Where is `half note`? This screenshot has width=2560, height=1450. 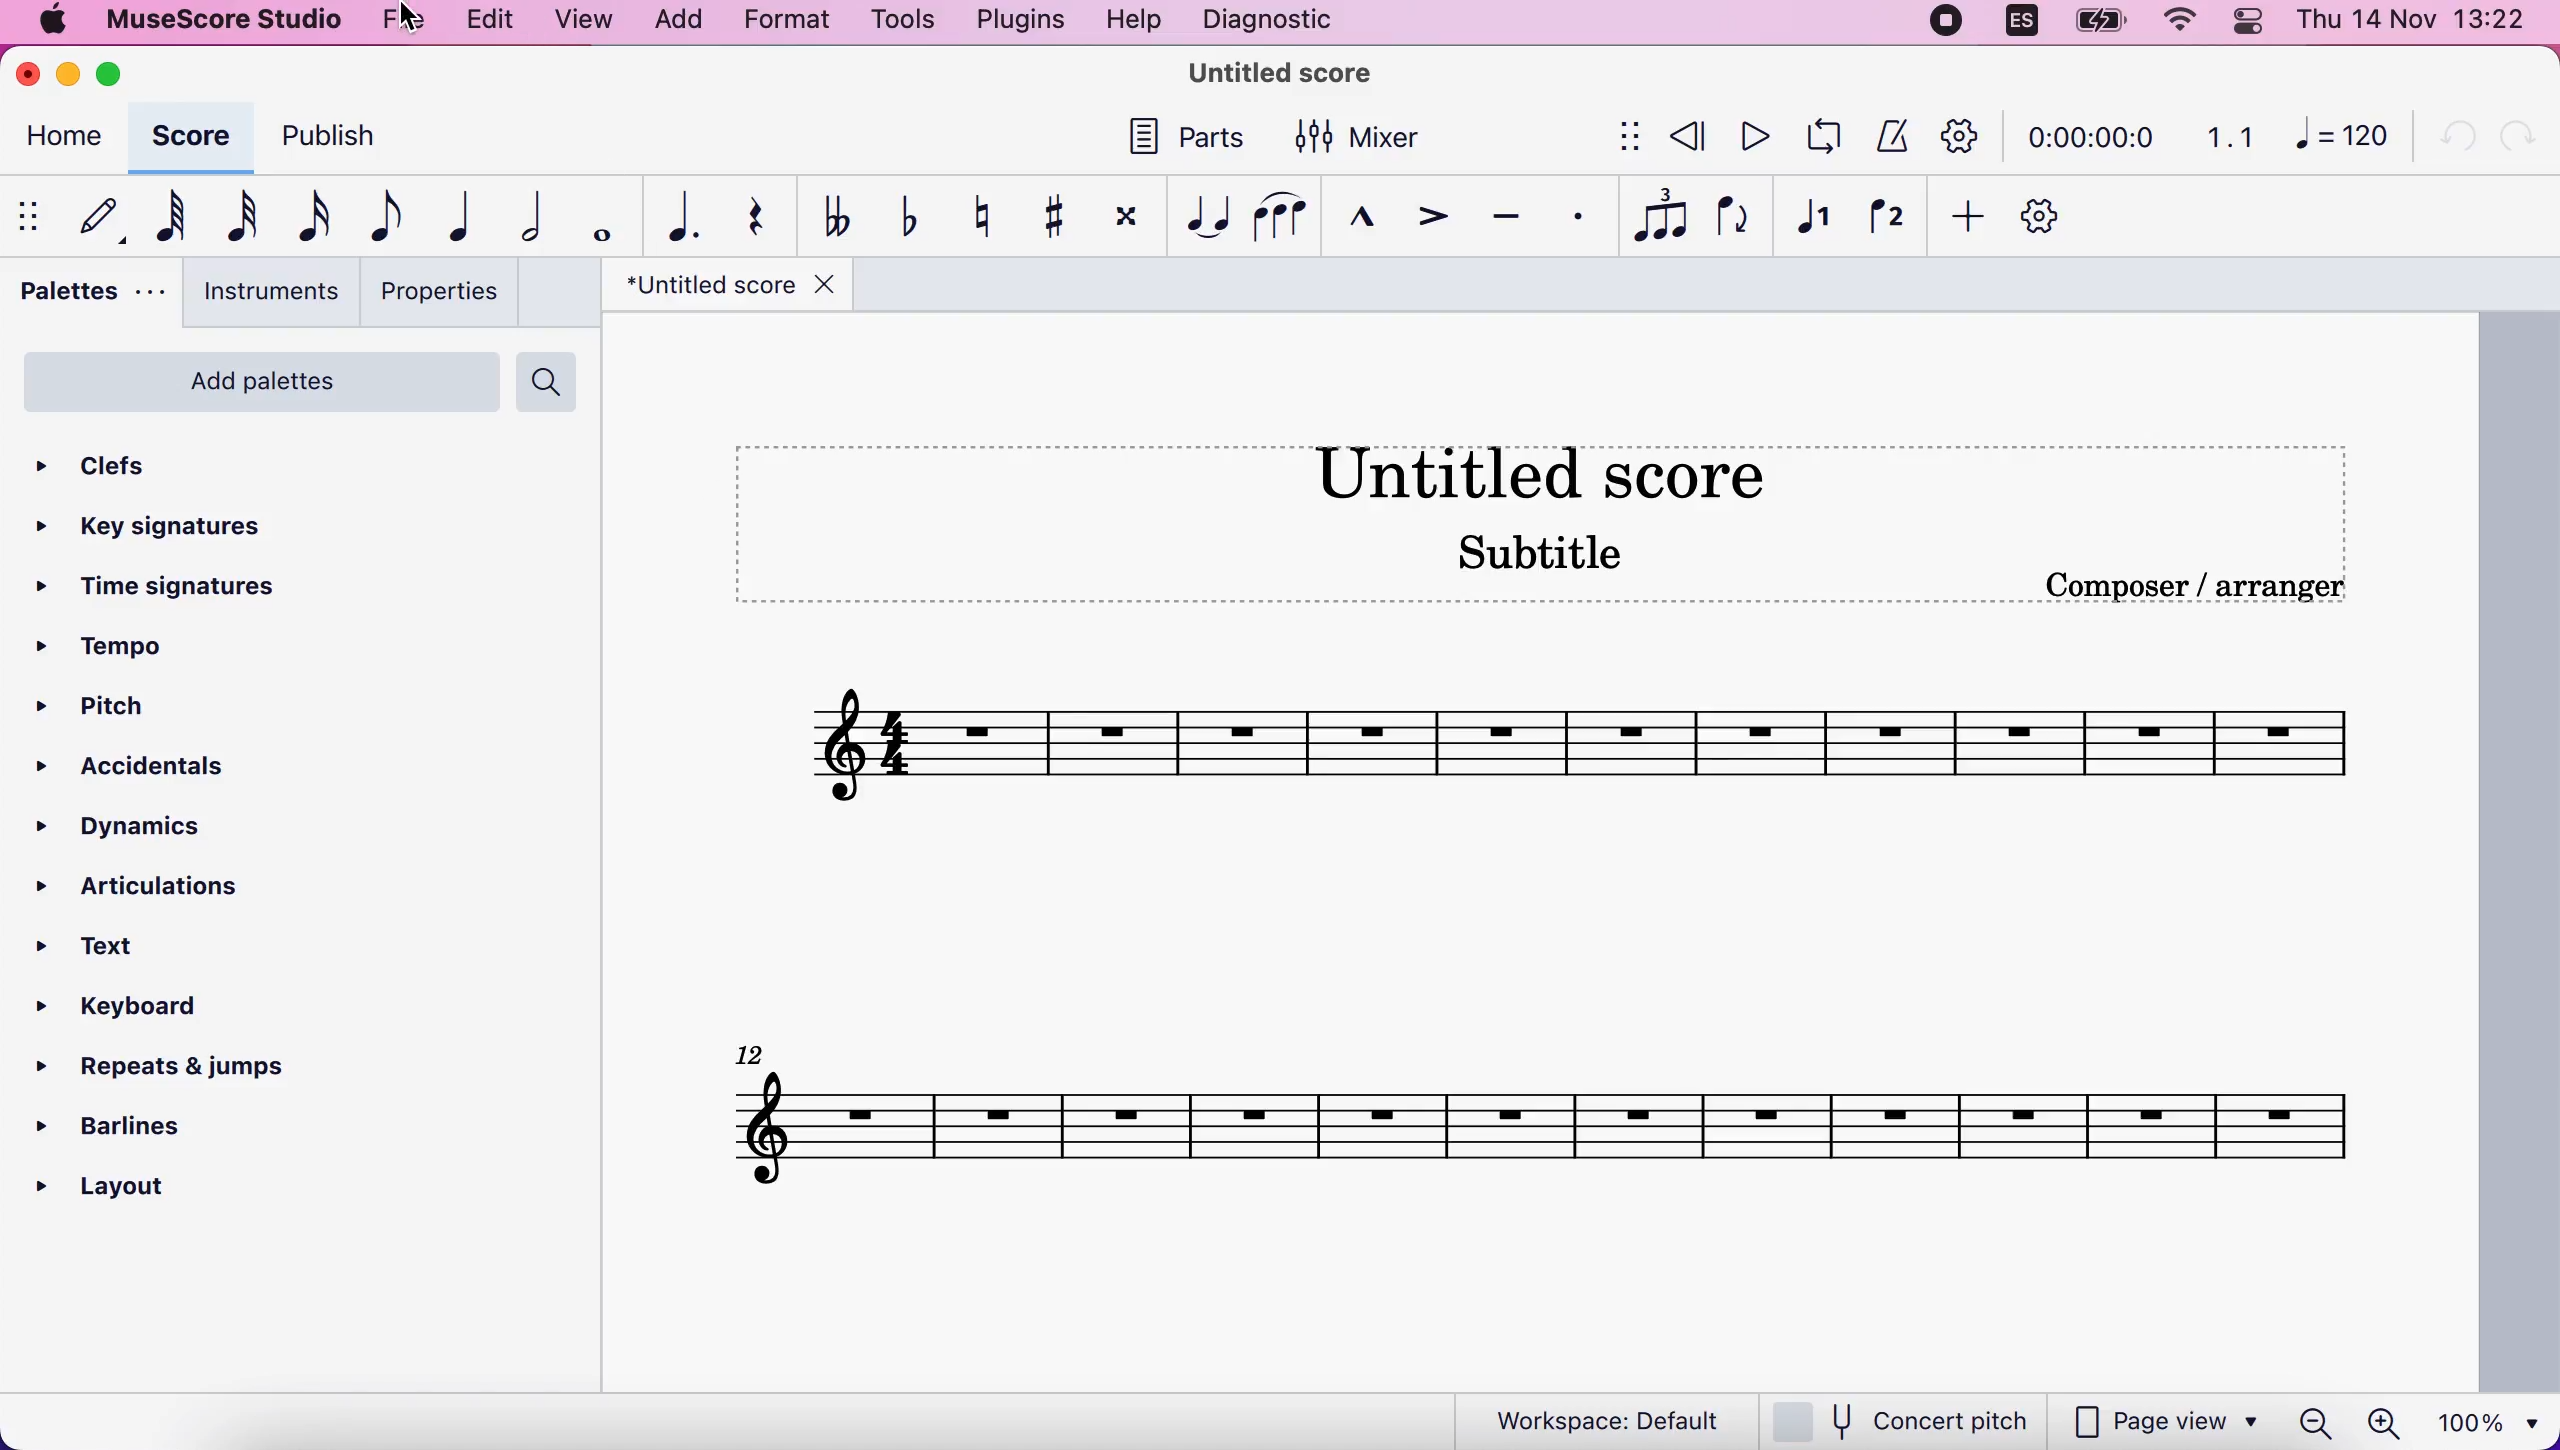 half note is located at coordinates (528, 218).